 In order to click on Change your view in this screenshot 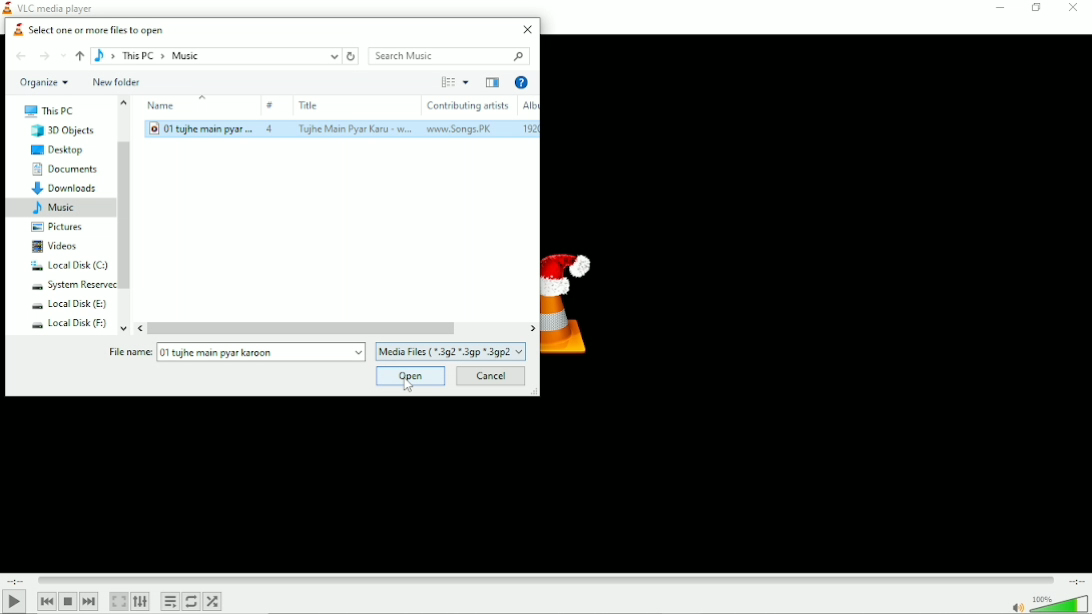, I will do `click(448, 82)`.